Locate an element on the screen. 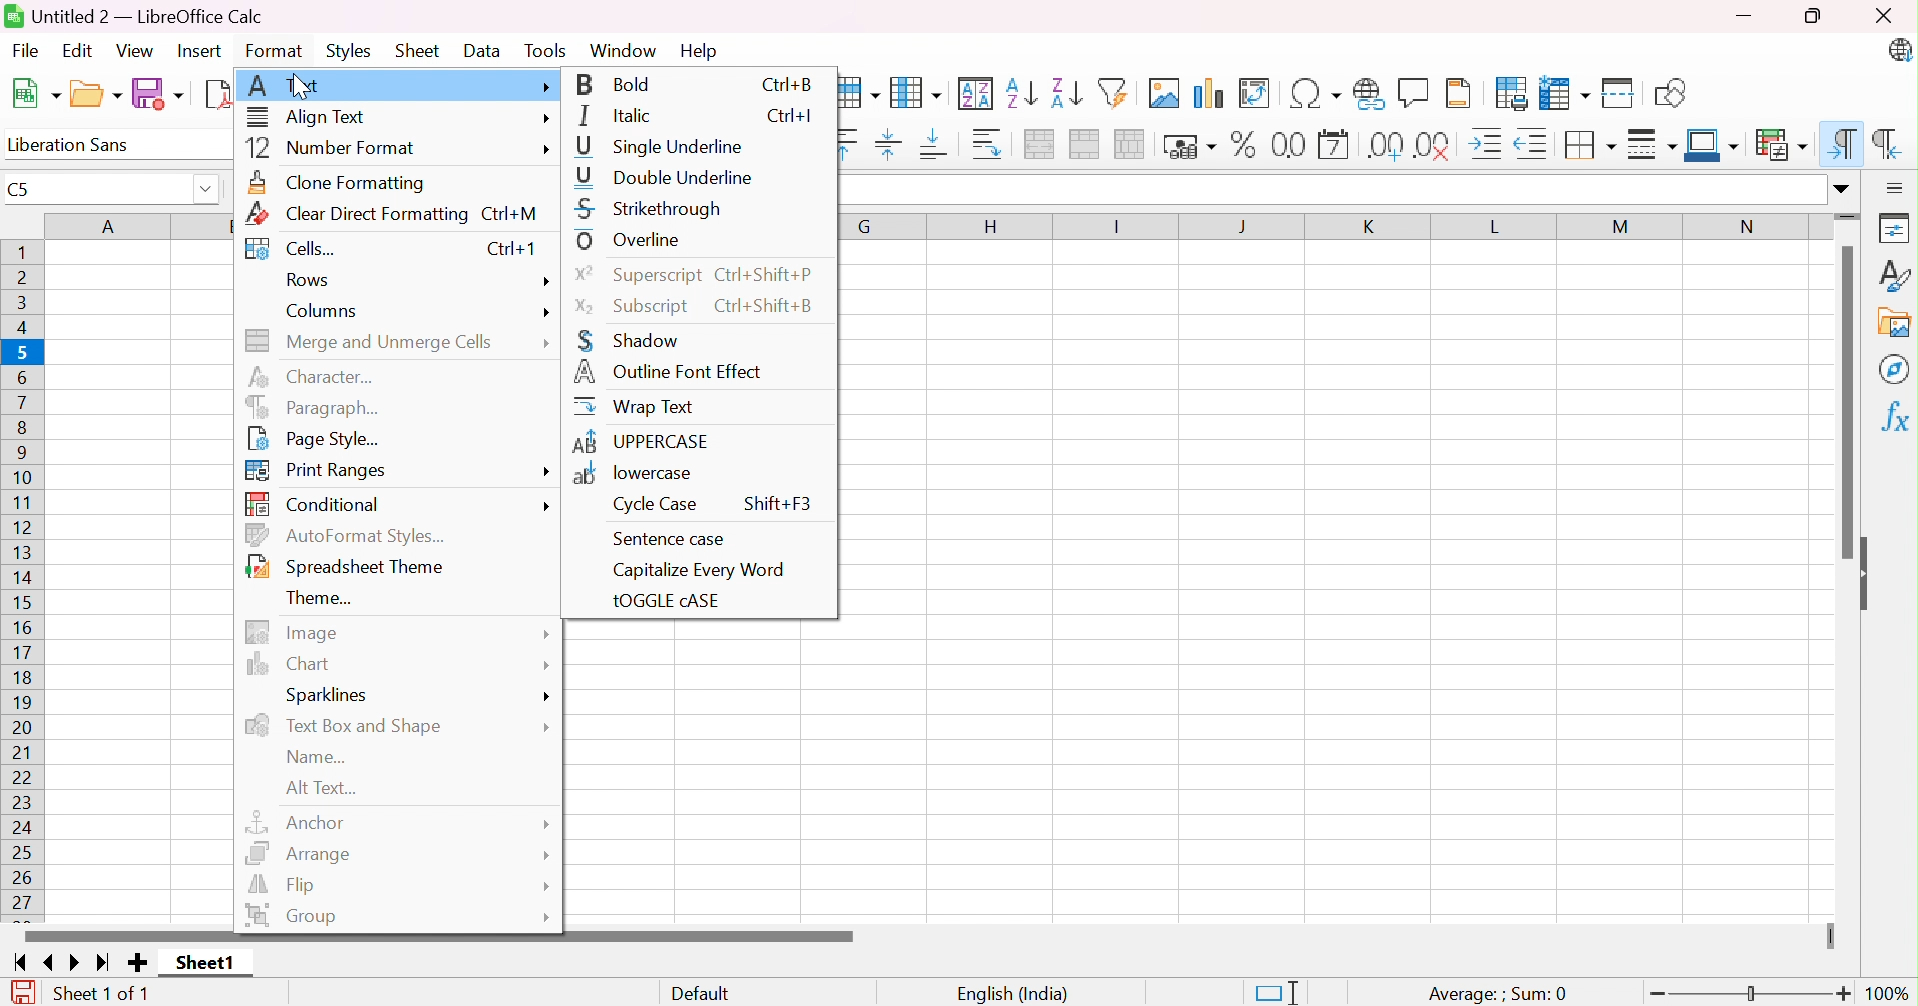 The height and width of the screenshot is (1006, 1918). Drop Down is located at coordinates (1842, 185).